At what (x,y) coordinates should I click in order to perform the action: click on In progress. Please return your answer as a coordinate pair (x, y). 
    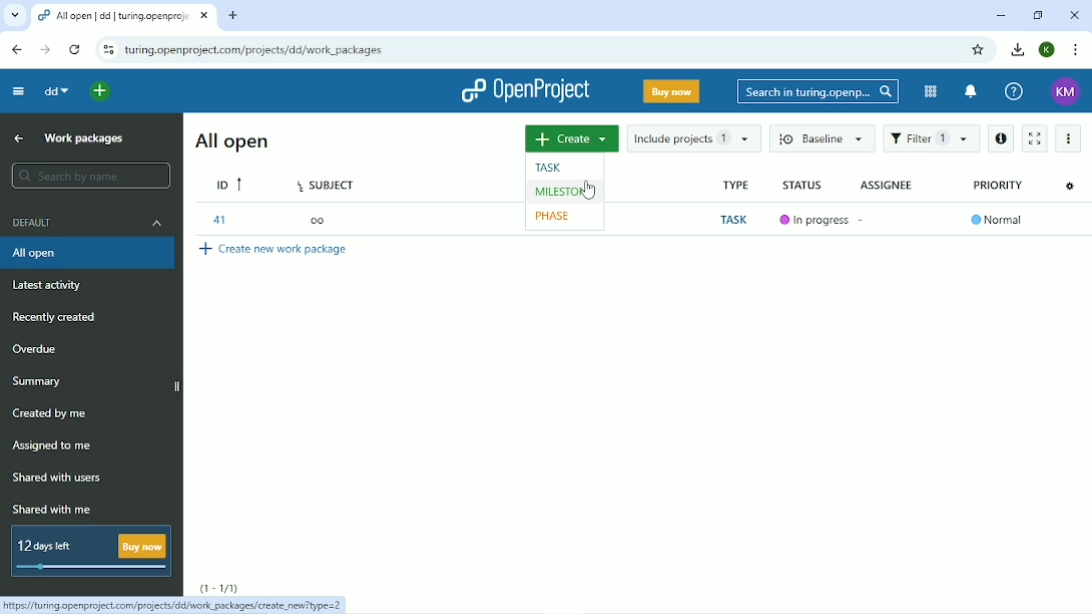
    Looking at the image, I should click on (816, 220).